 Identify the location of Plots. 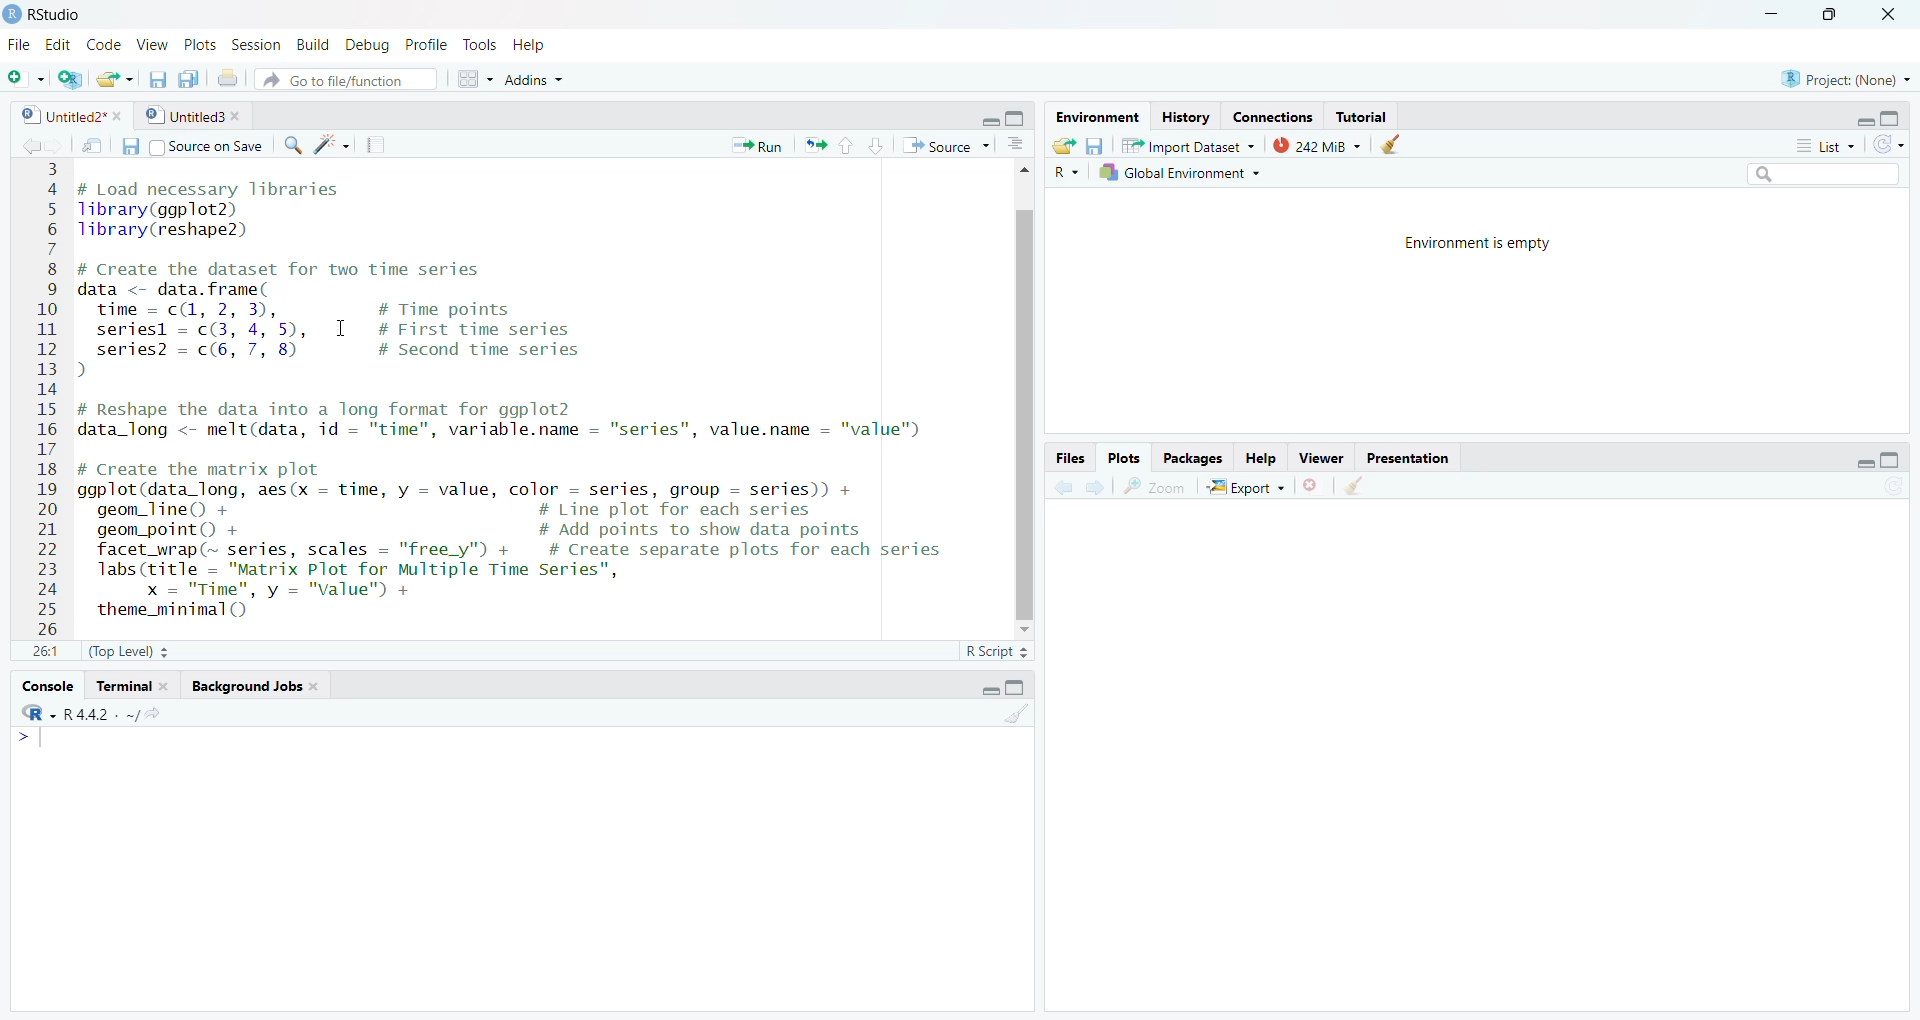
(202, 44).